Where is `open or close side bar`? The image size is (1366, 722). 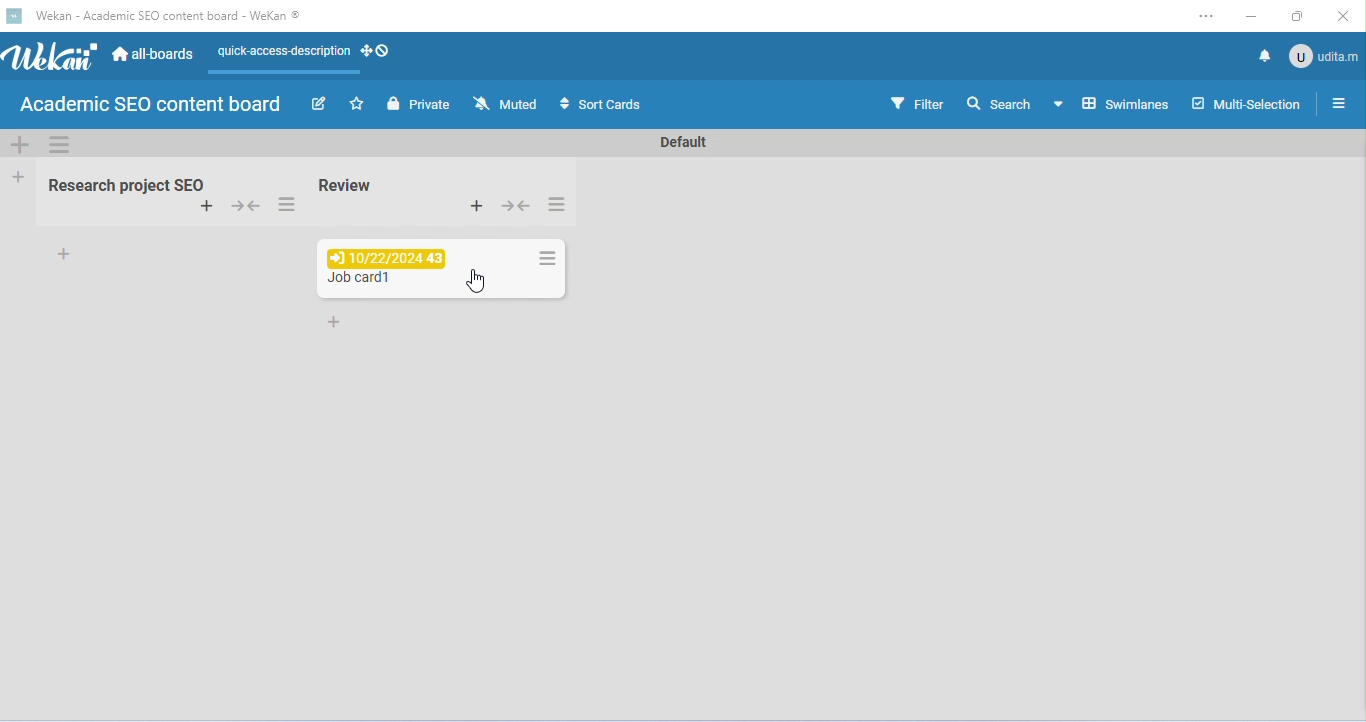 open or close side bar is located at coordinates (1338, 102).